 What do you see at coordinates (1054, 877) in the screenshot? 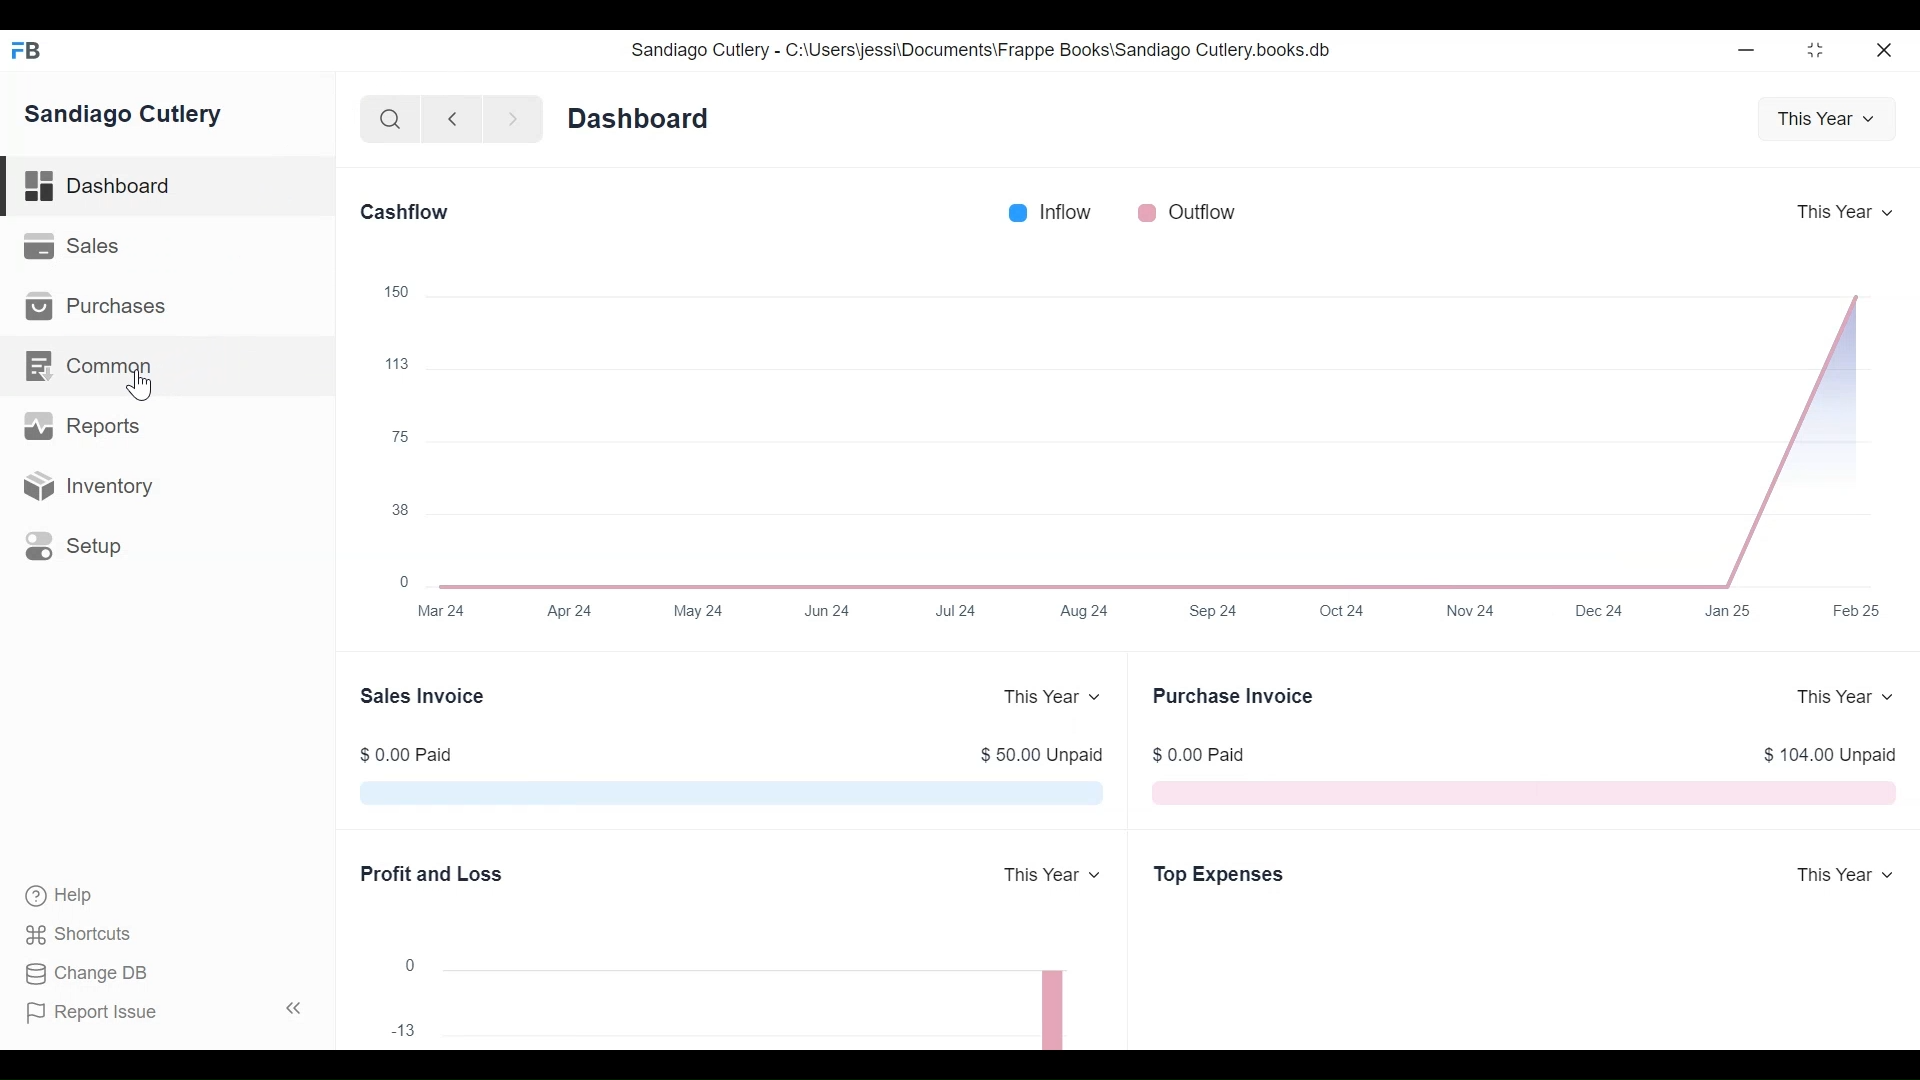
I see `This Year` at bounding box center [1054, 877].